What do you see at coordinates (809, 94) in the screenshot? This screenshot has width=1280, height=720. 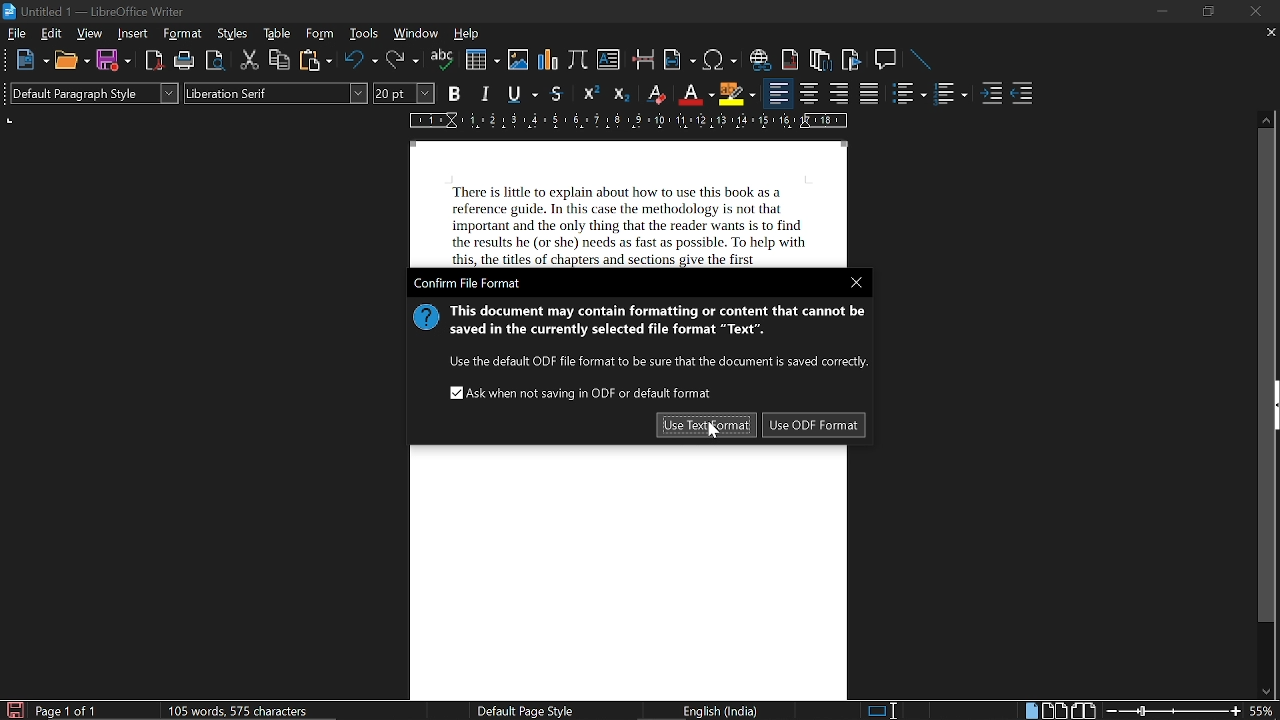 I see `align center` at bounding box center [809, 94].